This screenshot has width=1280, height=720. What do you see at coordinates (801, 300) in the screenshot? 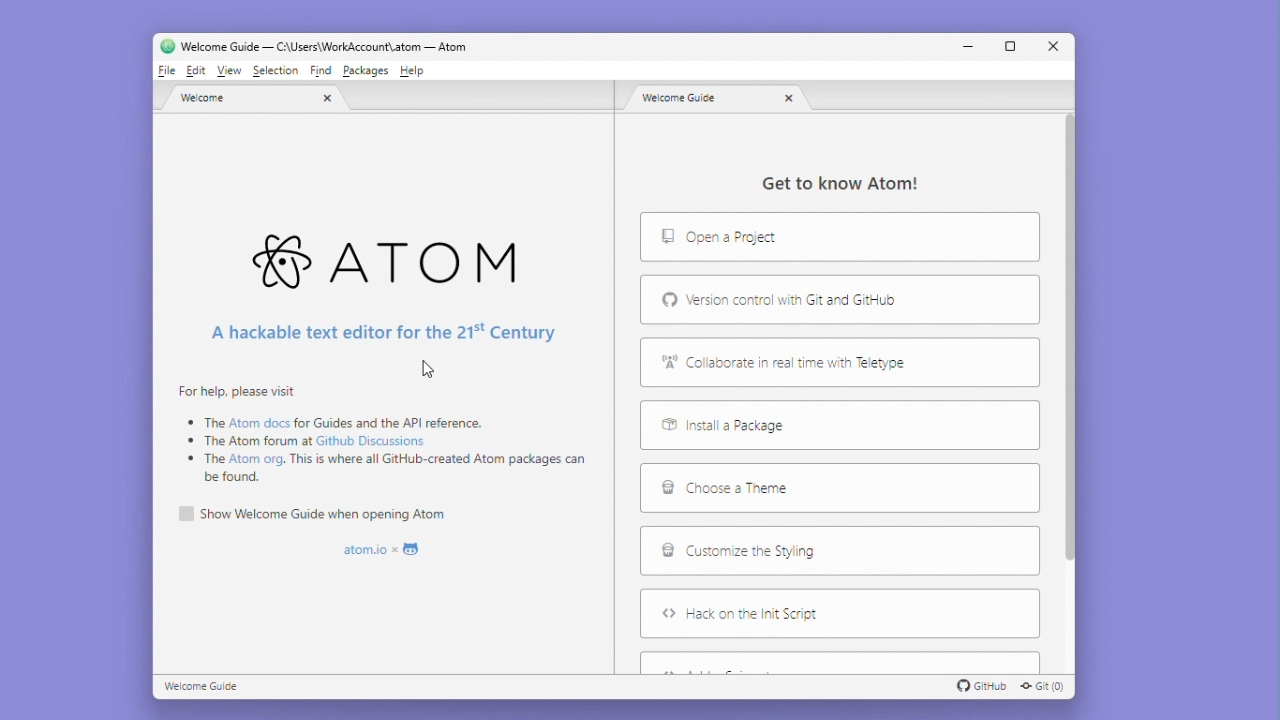
I see `Version control with Git and Git Hub` at bounding box center [801, 300].